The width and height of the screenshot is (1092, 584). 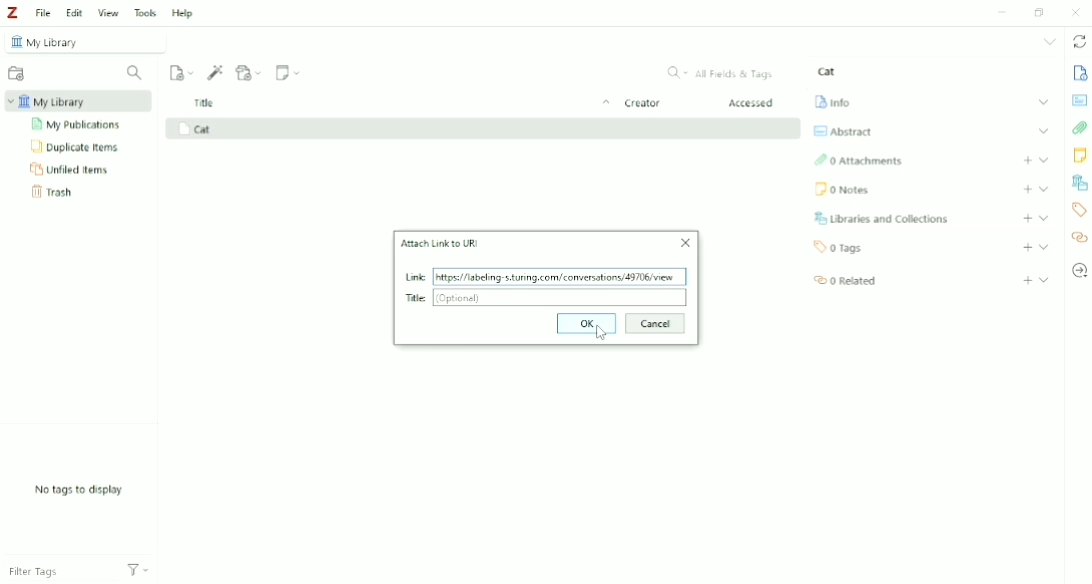 What do you see at coordinates (752, 103) in the screenshot?
I see `Accessed` at bounding box center [752, 103].